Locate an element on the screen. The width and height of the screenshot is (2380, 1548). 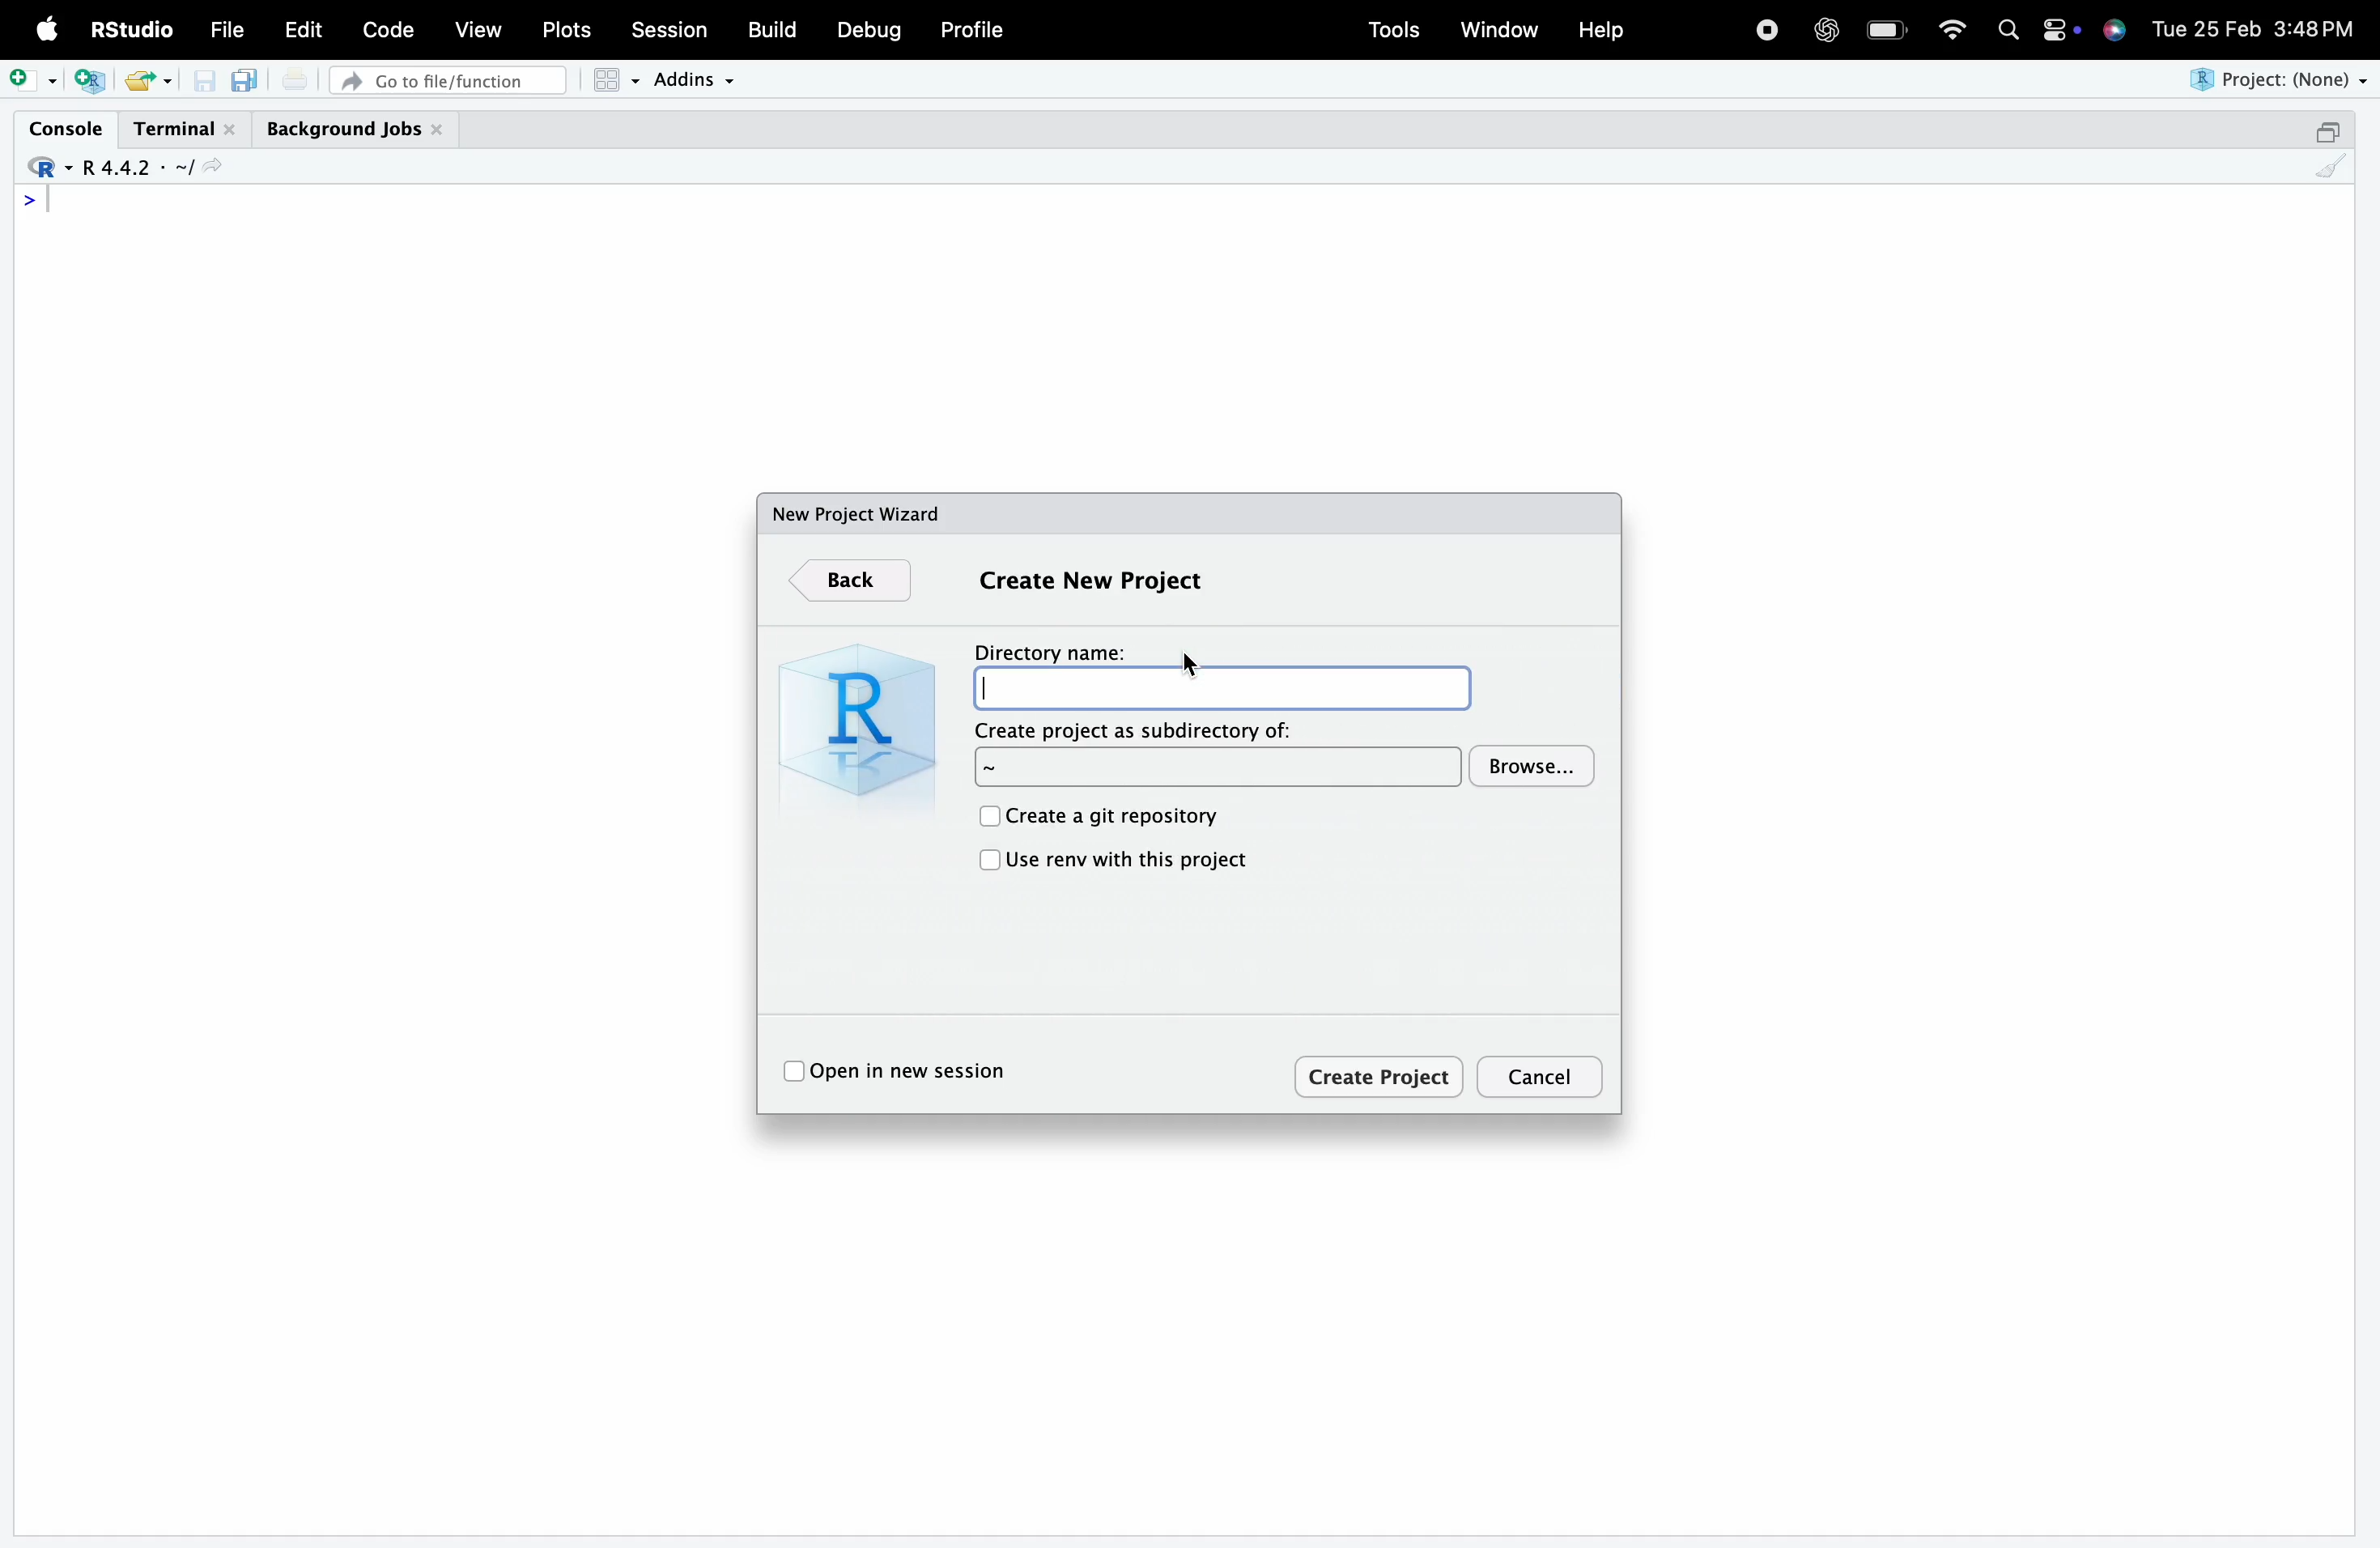
view the current working directory is located at coordinates (211, 166).